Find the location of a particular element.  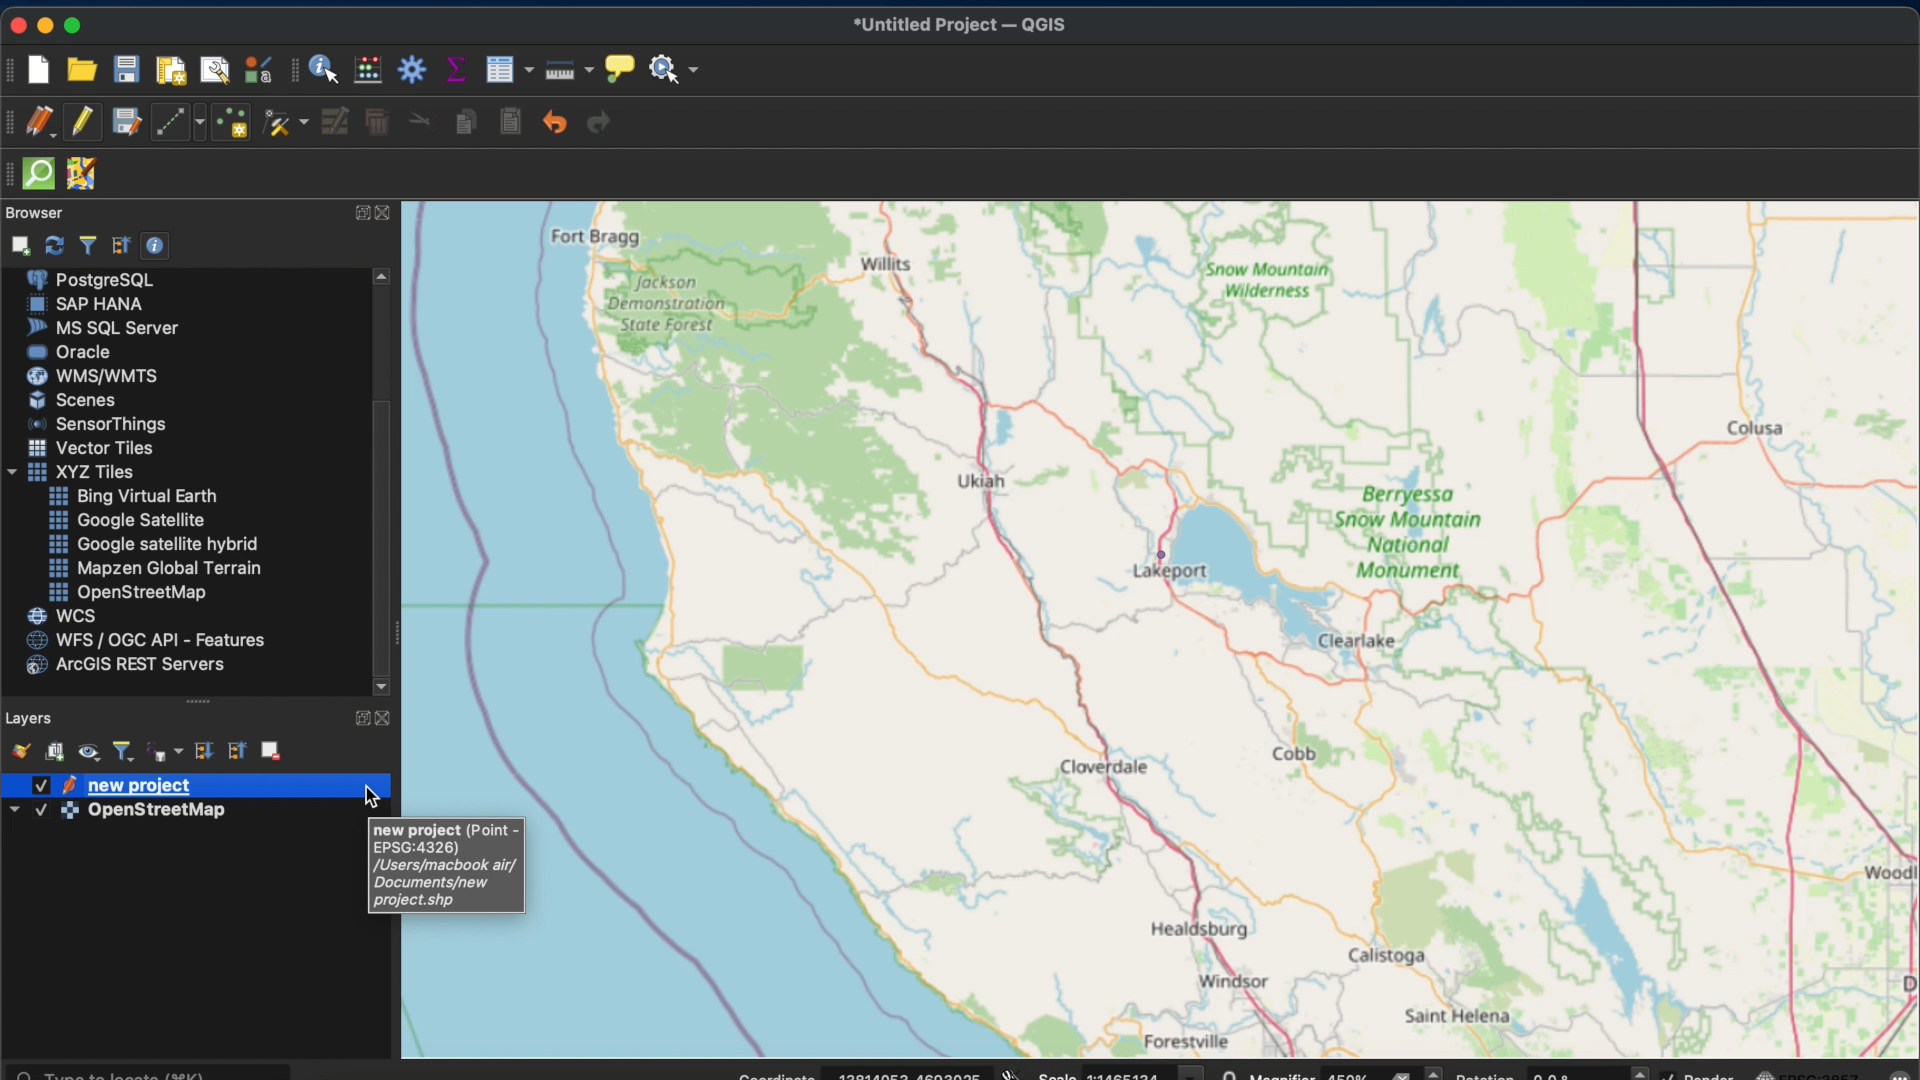

scroll box is located at coordinates (382, 535).